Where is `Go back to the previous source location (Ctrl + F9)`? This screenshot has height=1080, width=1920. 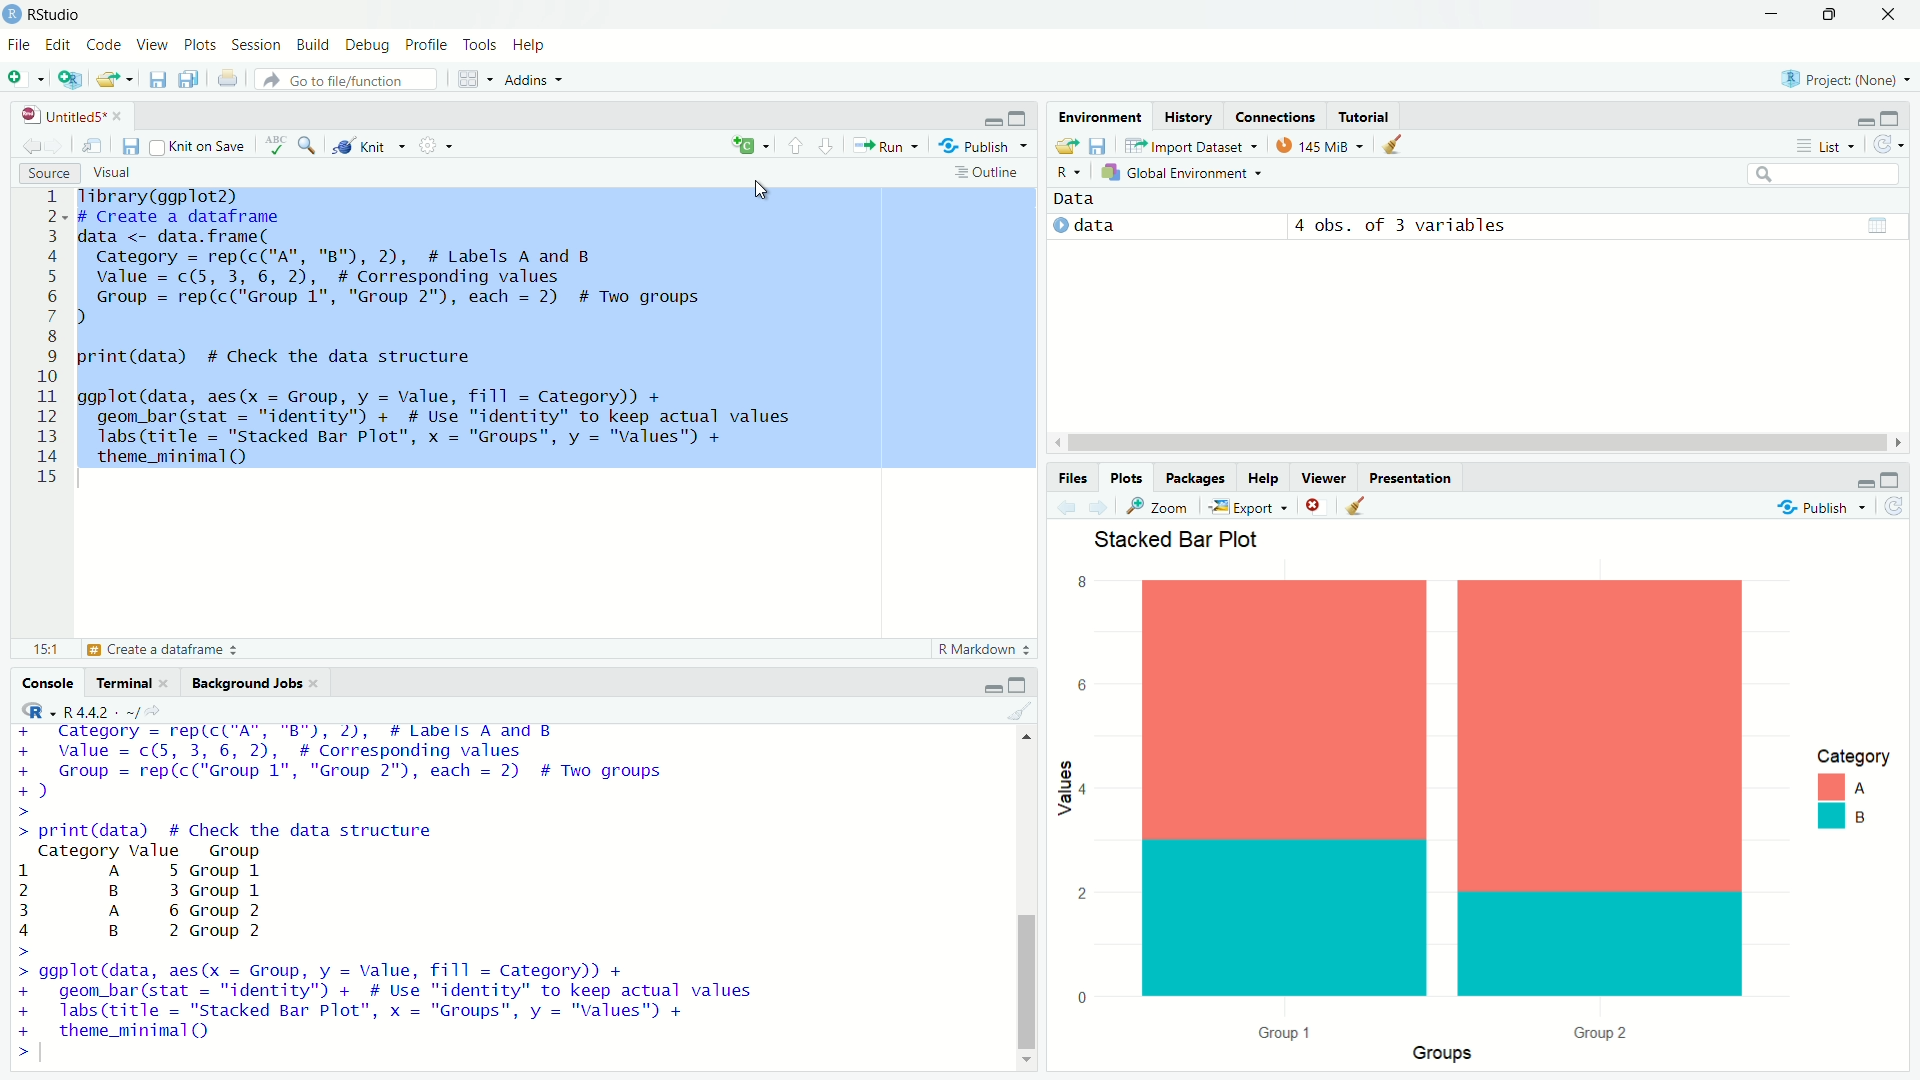 Go back to the previous source location (Ctrl + F9) is located at coordinates (25, 143).